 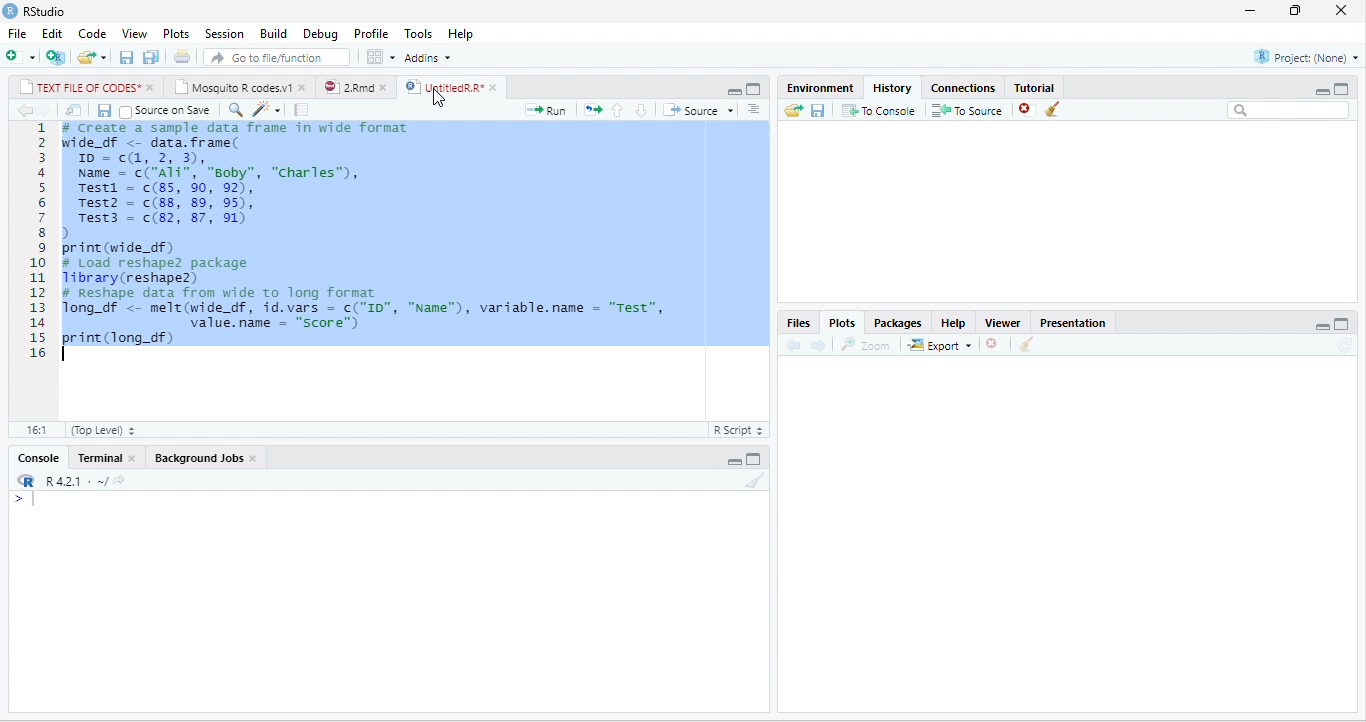 I want to click on new project, so click(x=56, y=57).